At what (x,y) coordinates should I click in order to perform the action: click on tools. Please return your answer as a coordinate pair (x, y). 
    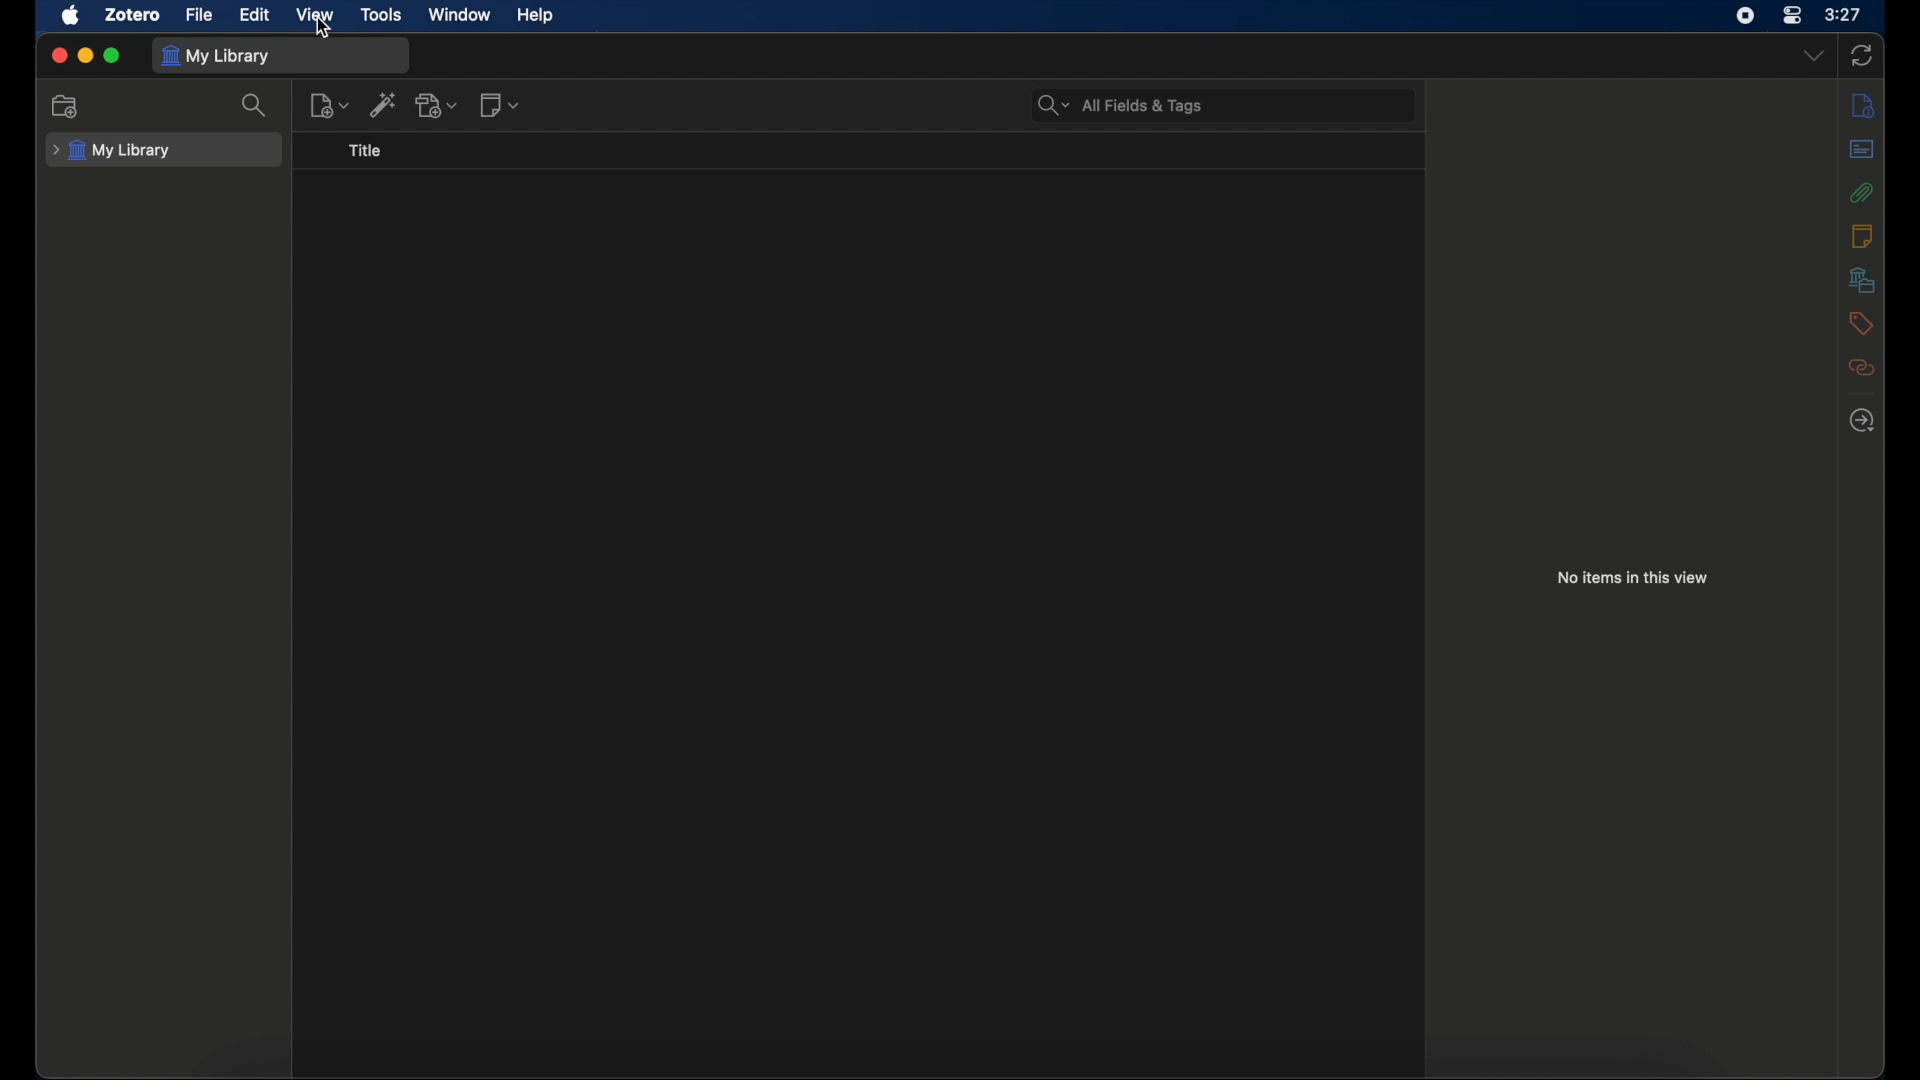
    Looking at the image, I should click on (382, 14).